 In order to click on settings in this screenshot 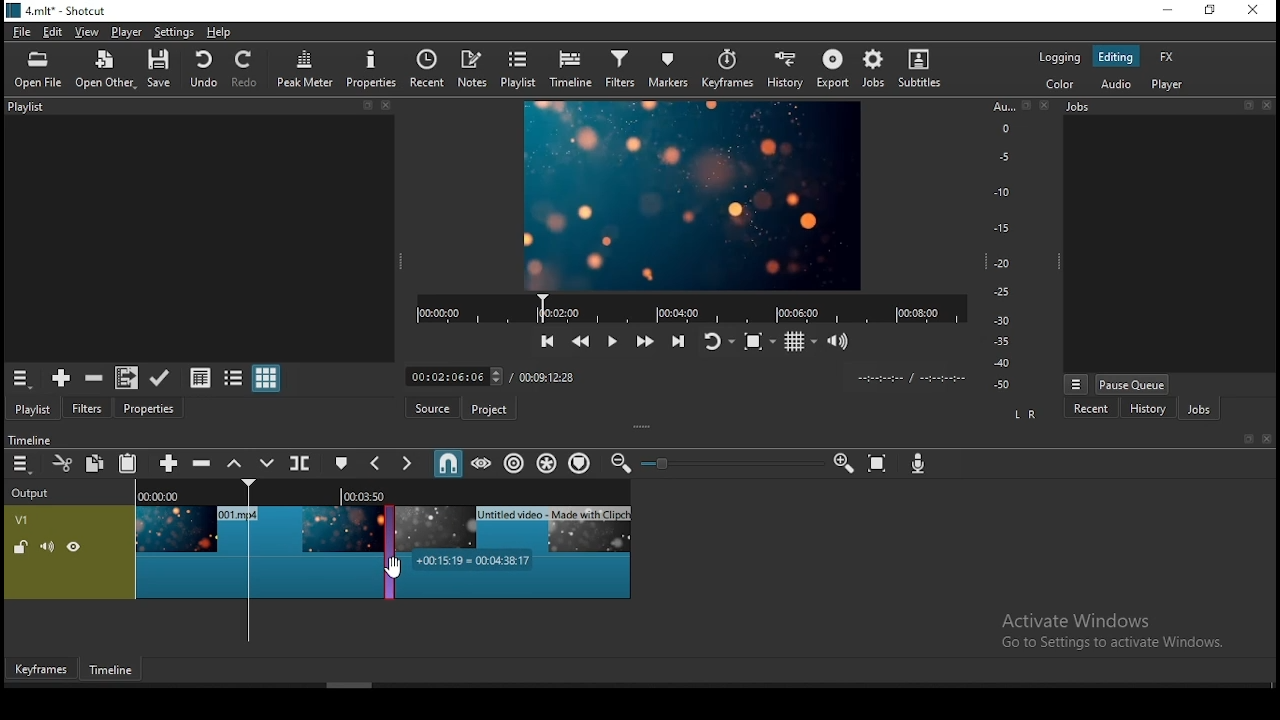, I will do `click(174, 32)`.